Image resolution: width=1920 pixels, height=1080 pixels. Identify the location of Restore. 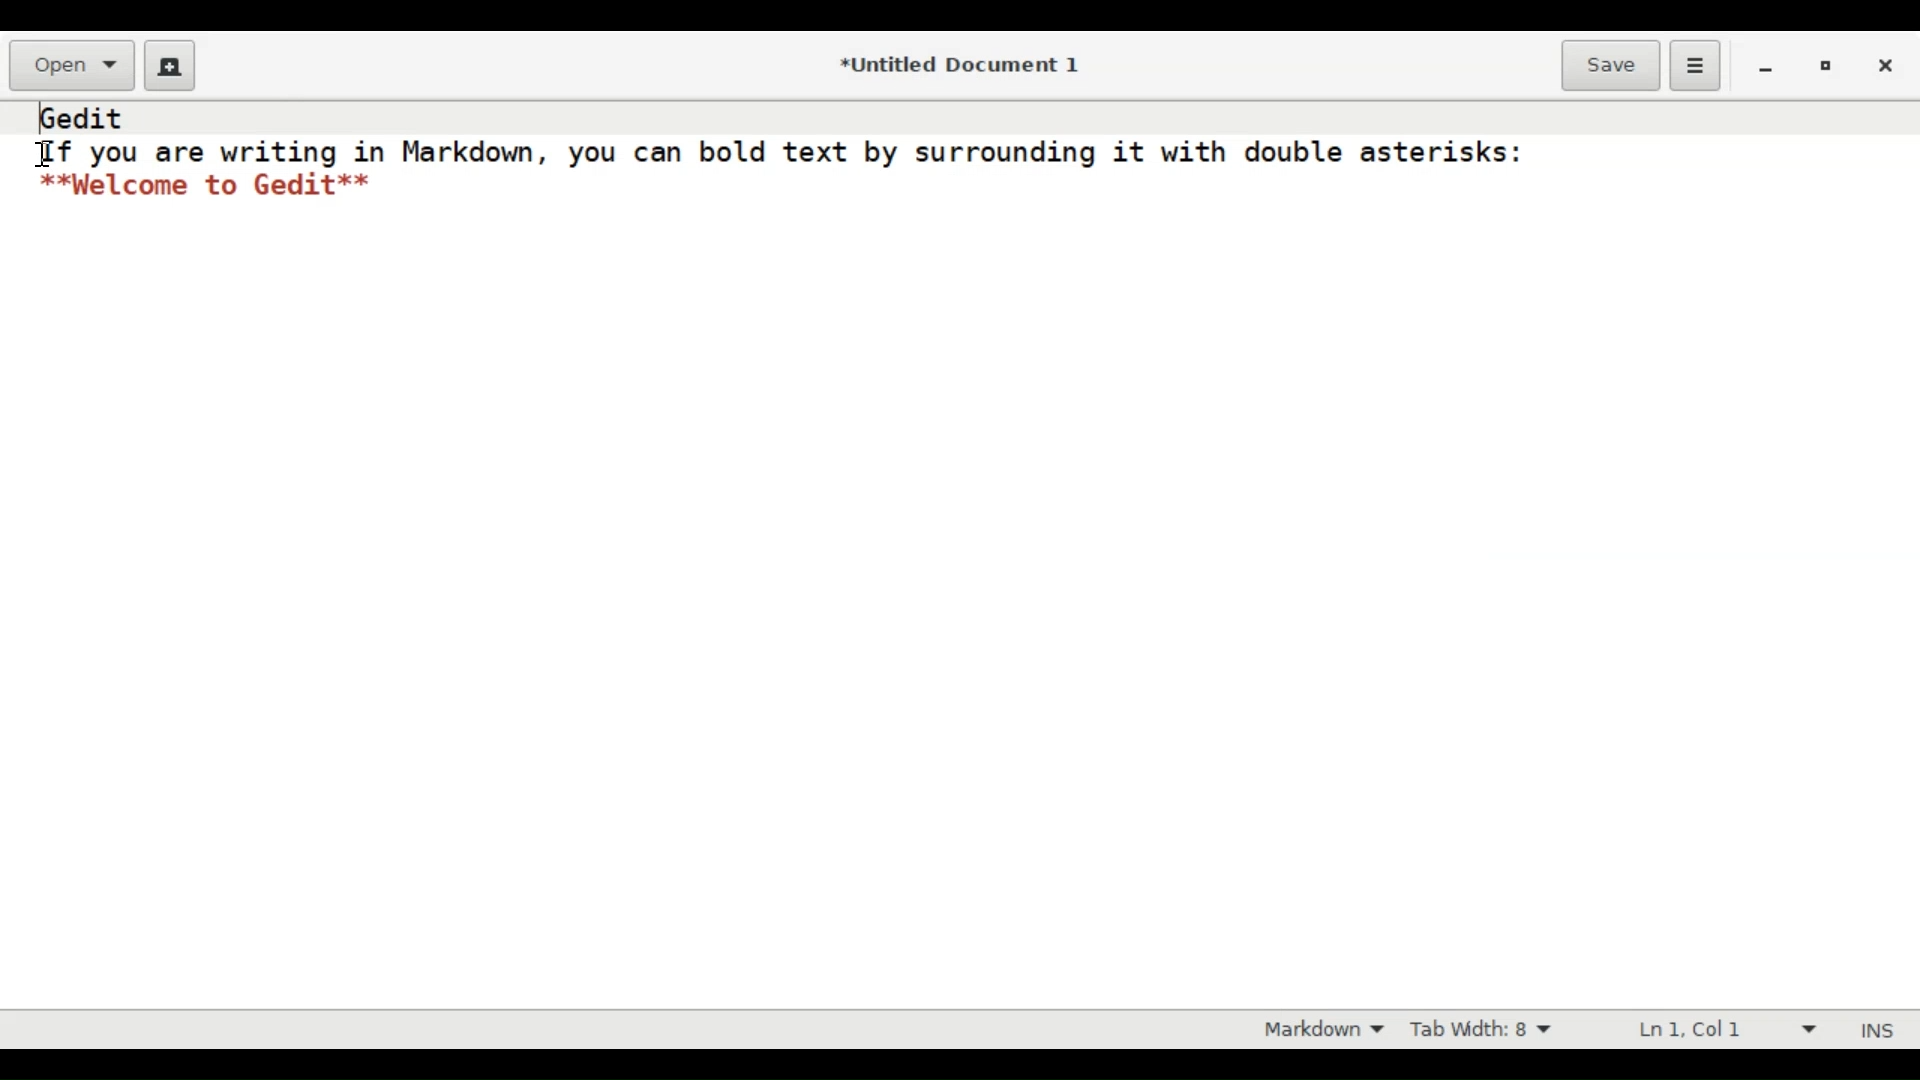
(1825, 67).